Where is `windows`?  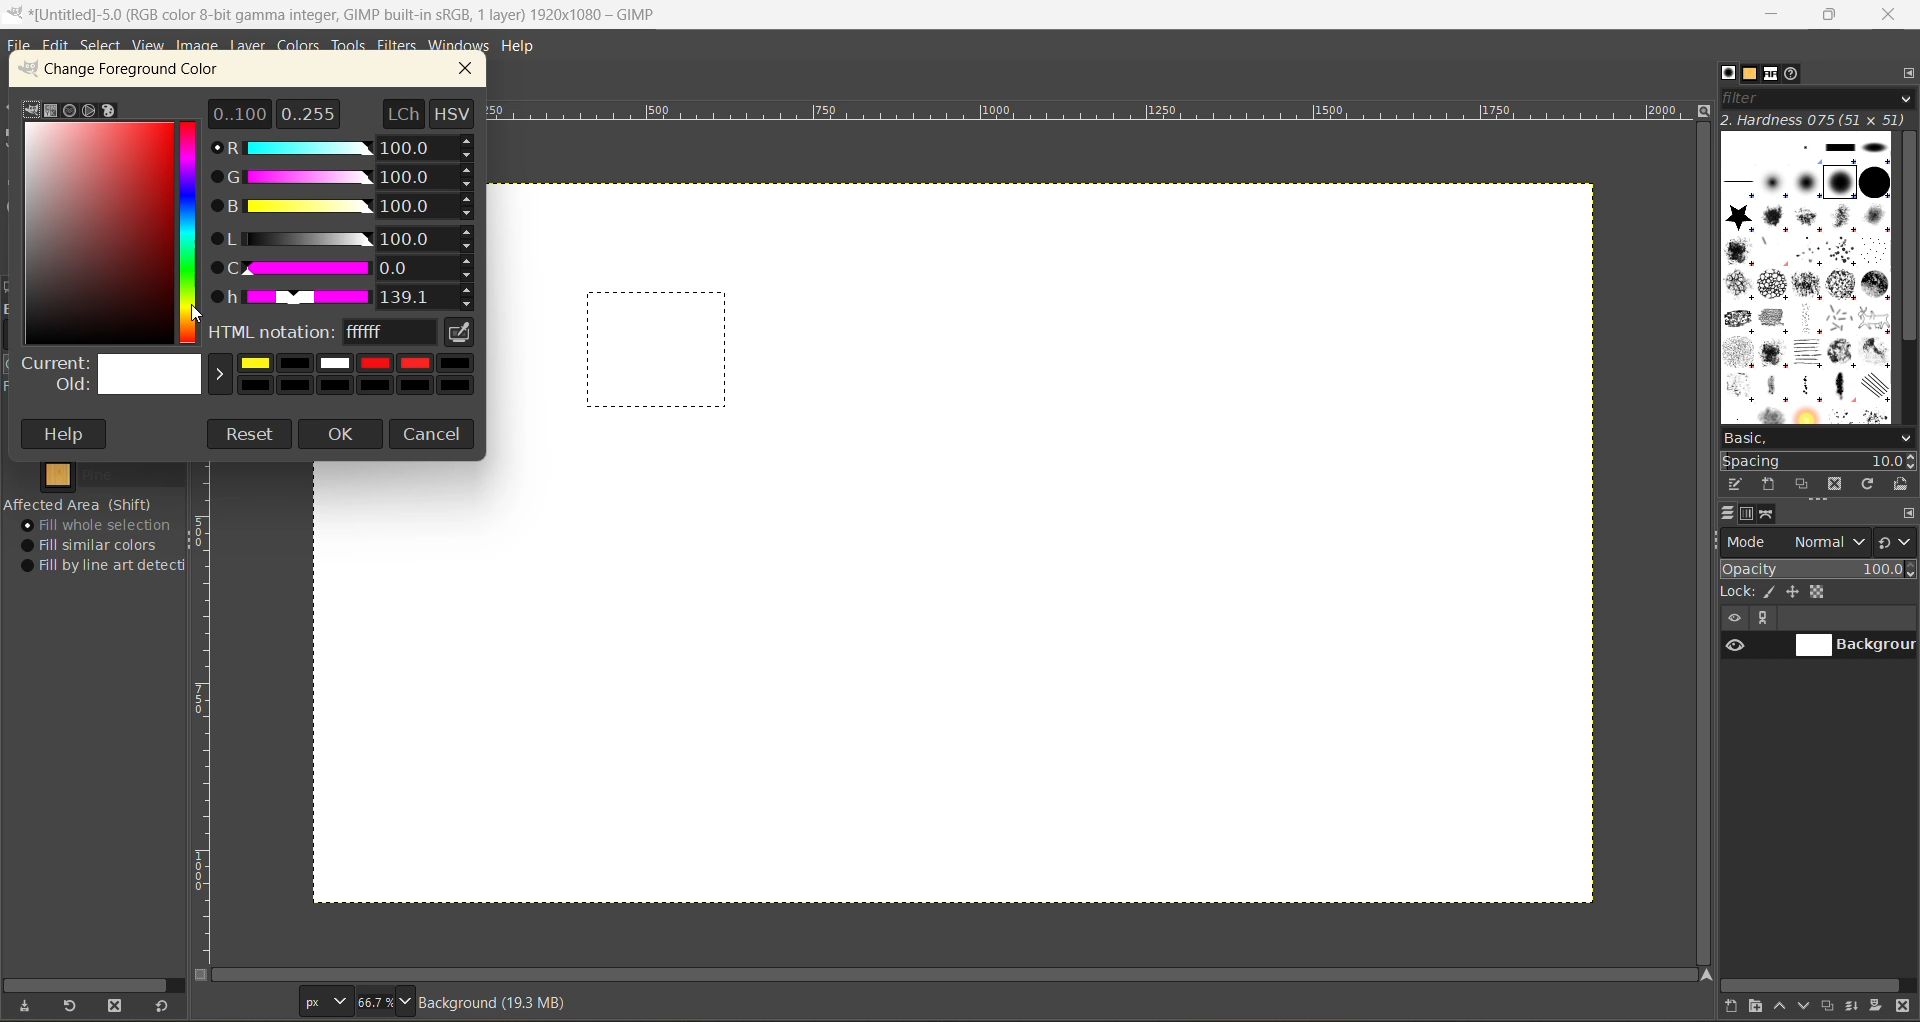
windows is located at coordinates (461, 46).